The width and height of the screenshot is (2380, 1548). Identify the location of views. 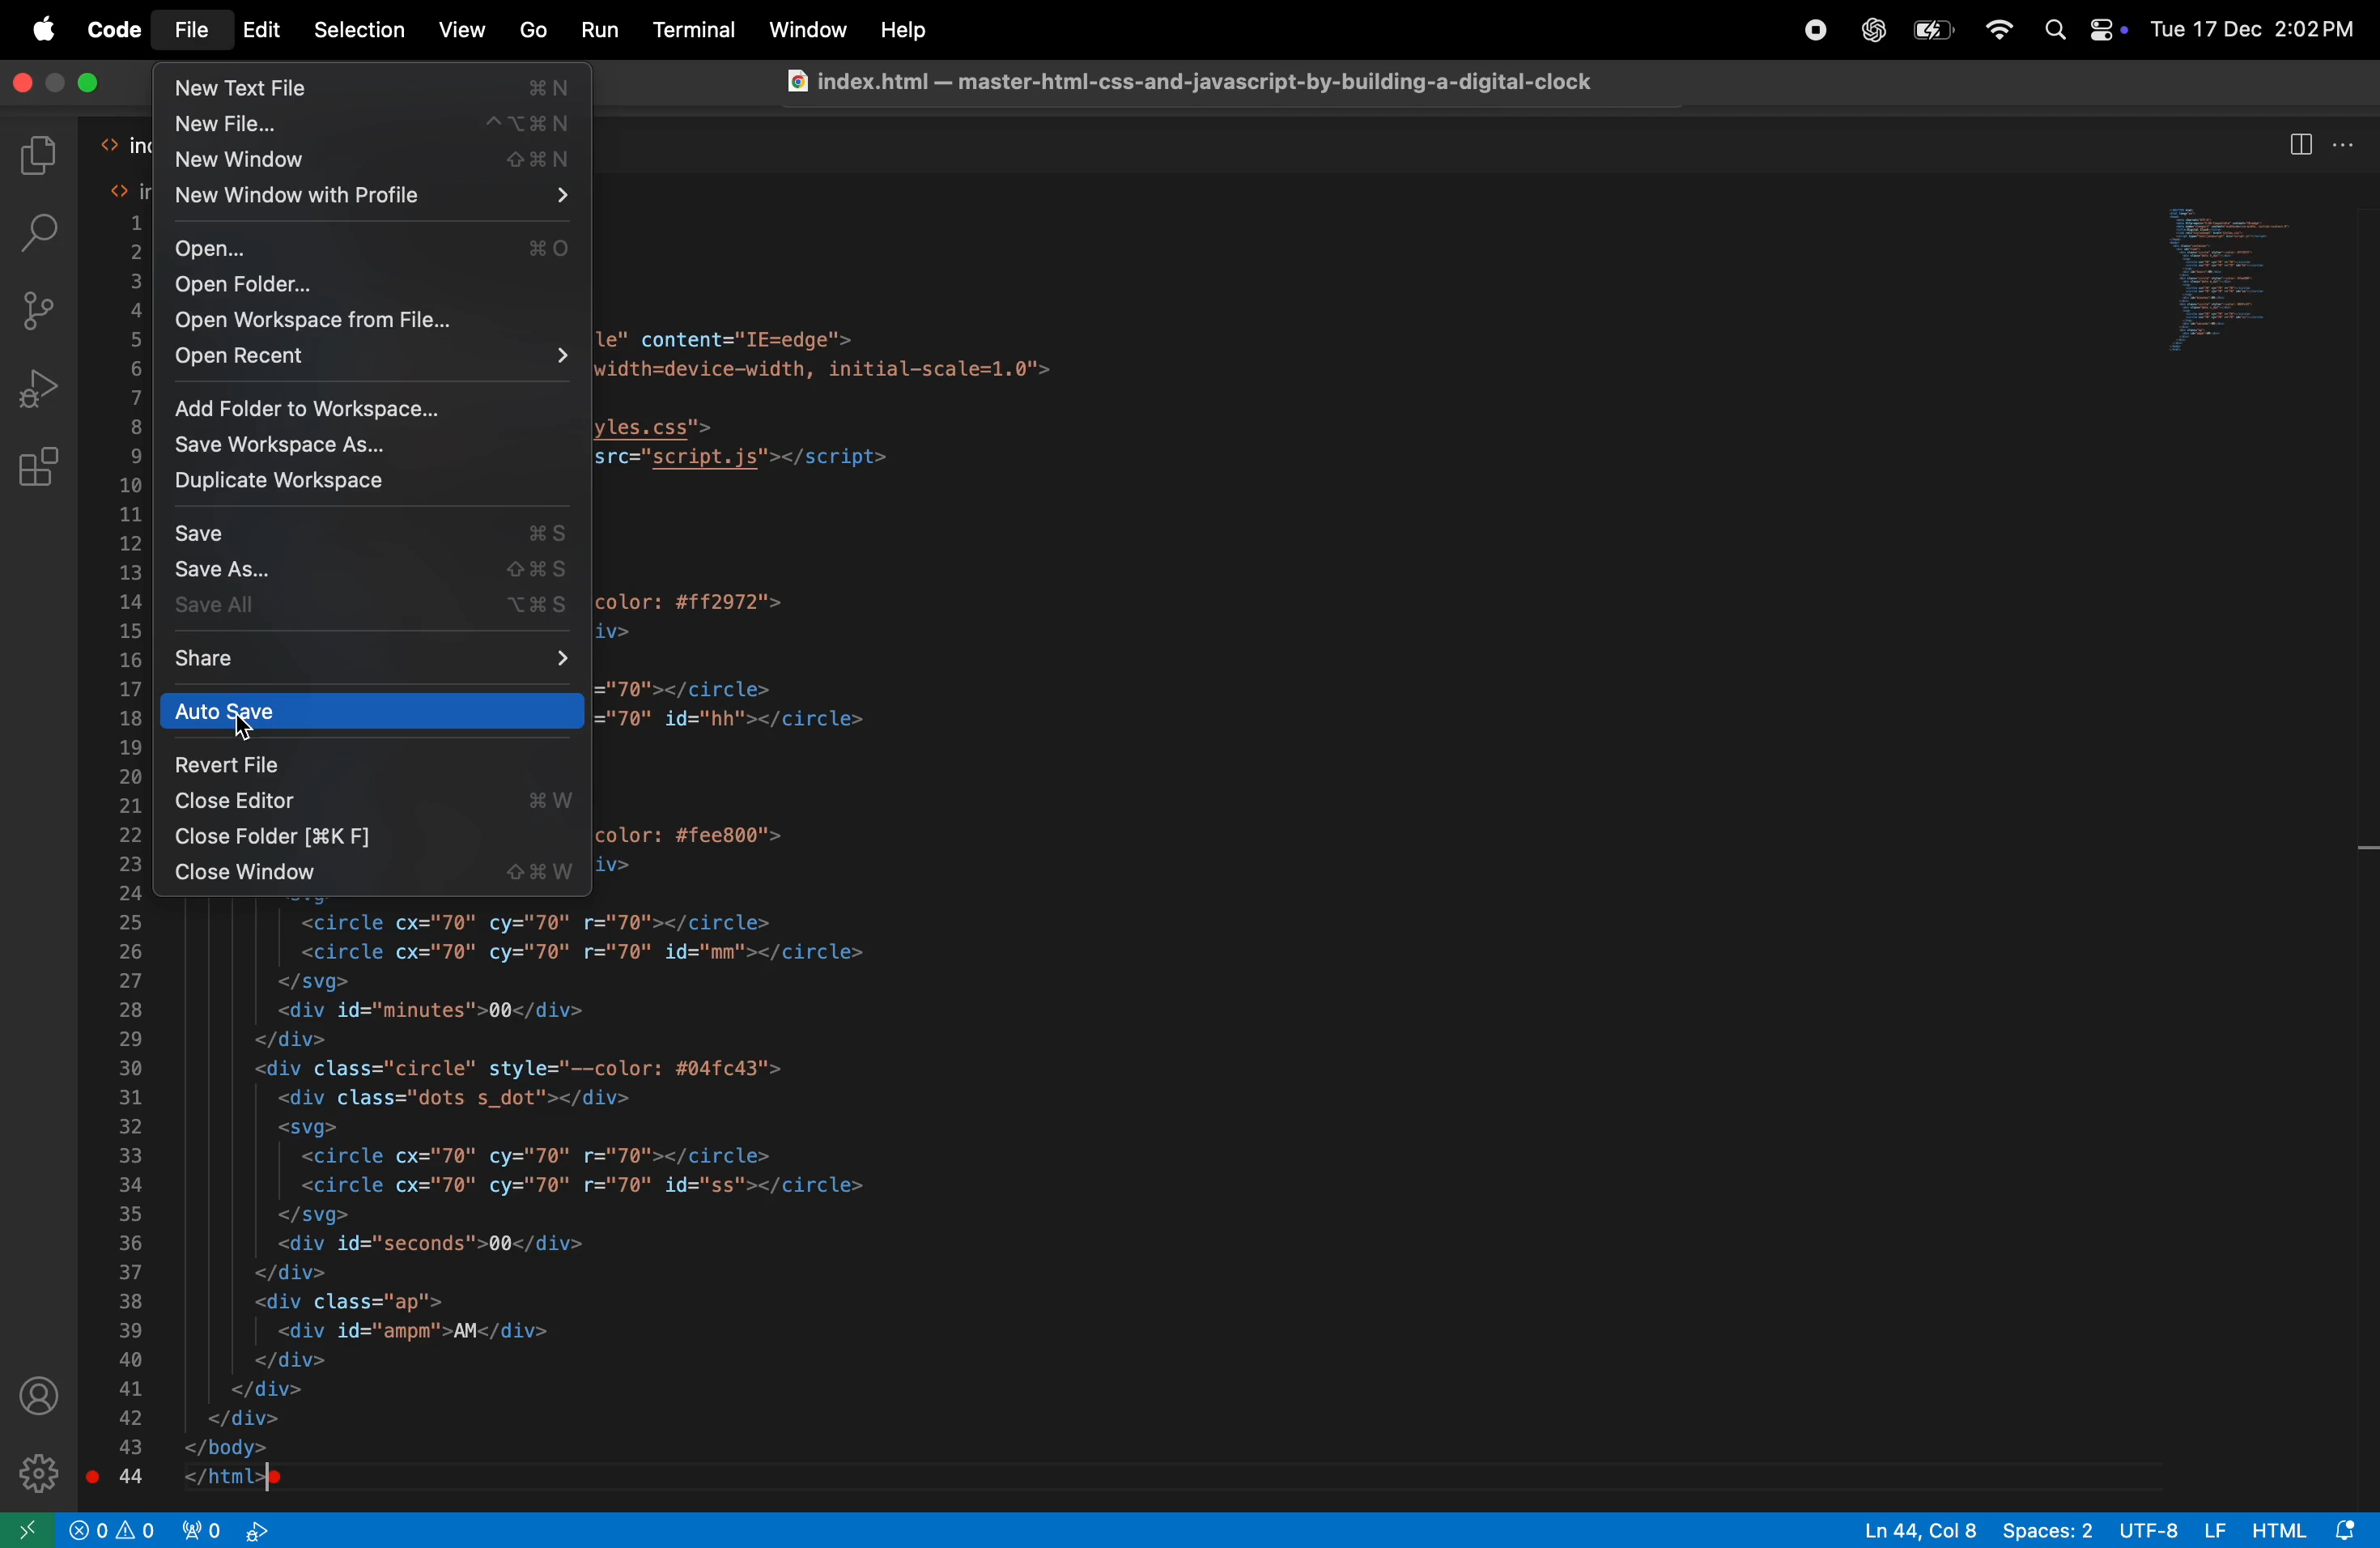
(460, 29).